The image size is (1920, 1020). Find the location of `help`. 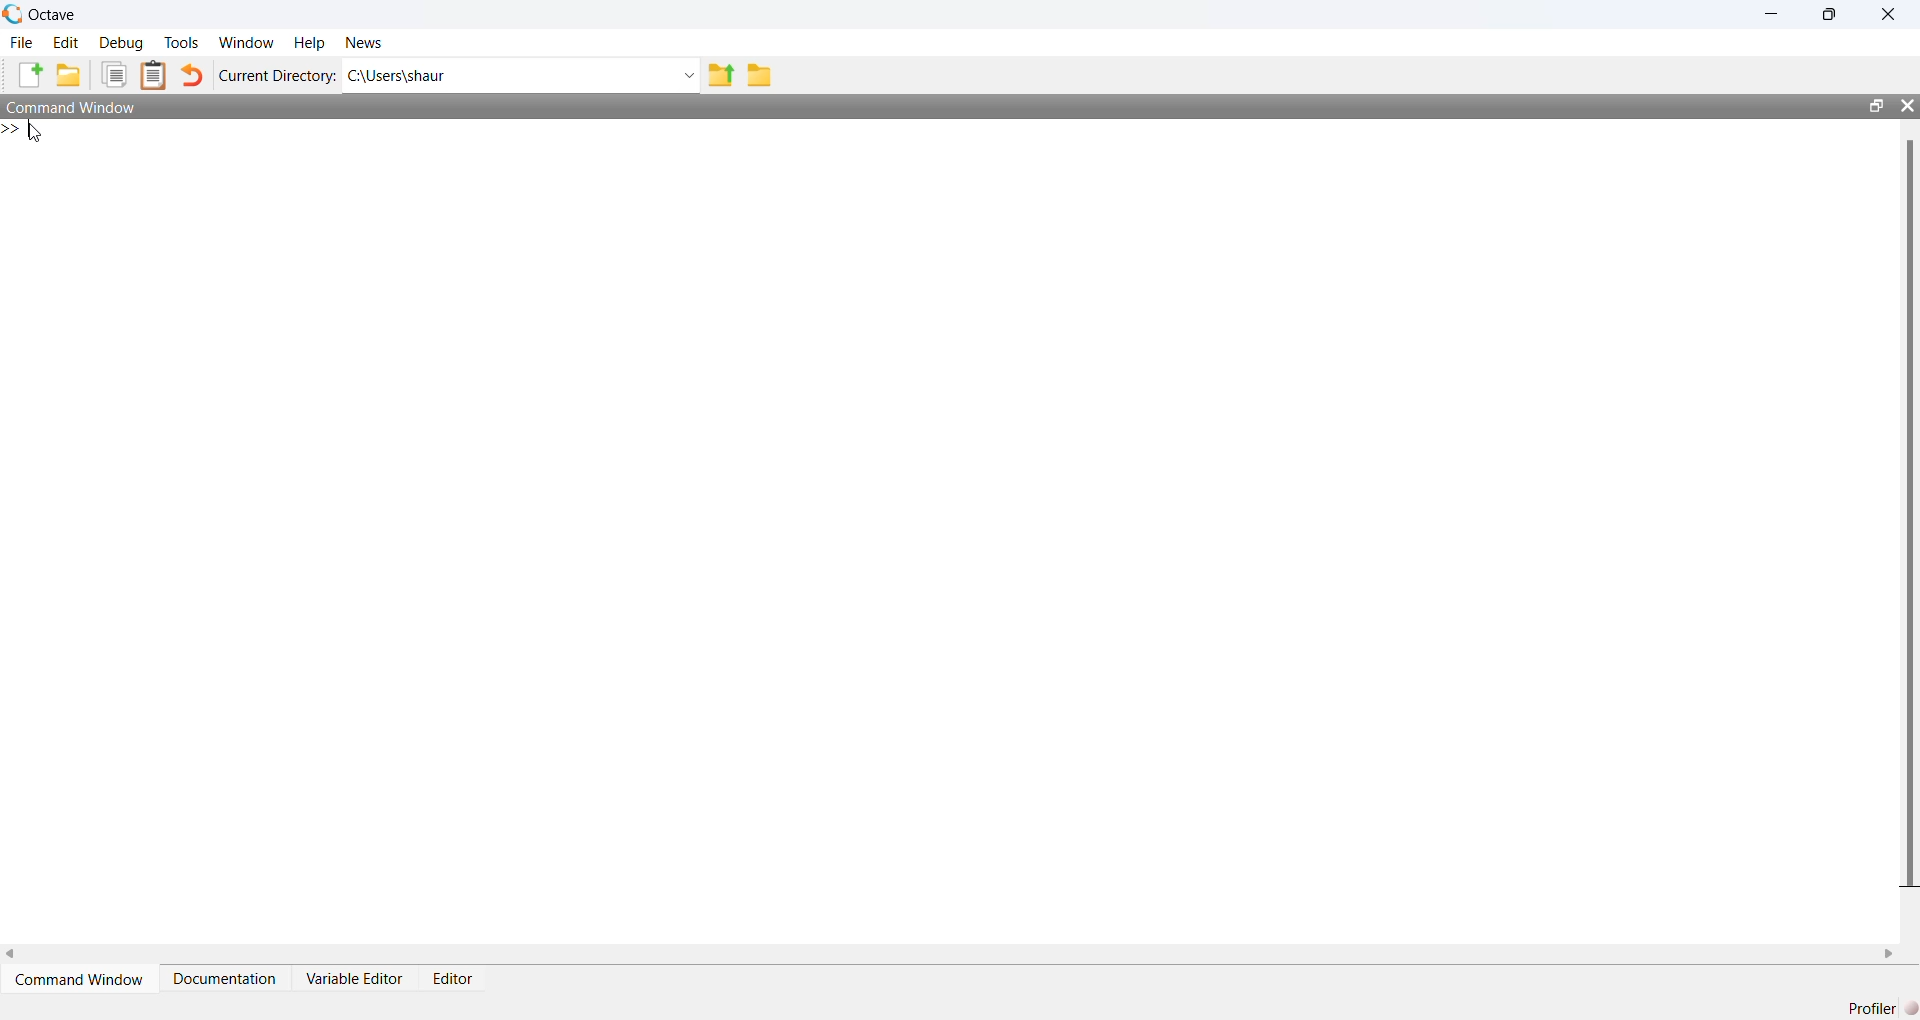

help is located at coordinates (309, 44).